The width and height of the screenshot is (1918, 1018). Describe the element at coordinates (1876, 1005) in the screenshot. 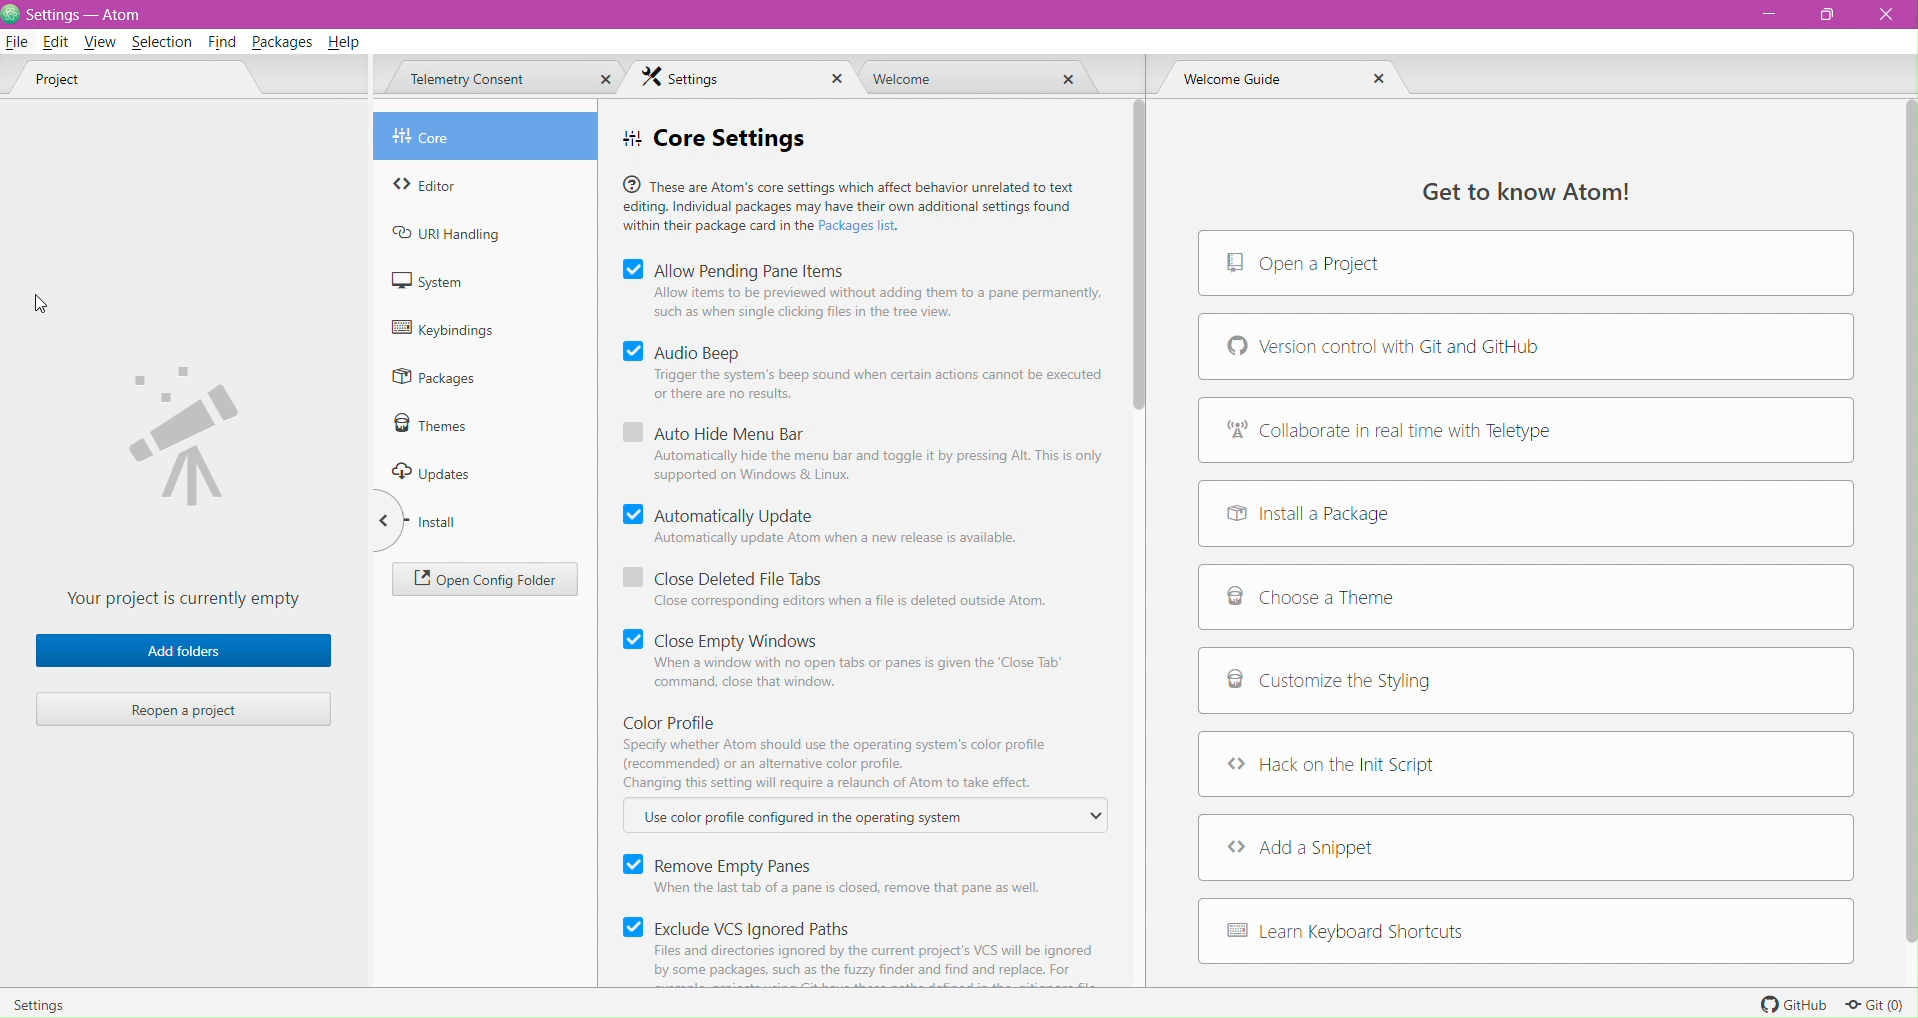

I see `Git (0)` at that location.